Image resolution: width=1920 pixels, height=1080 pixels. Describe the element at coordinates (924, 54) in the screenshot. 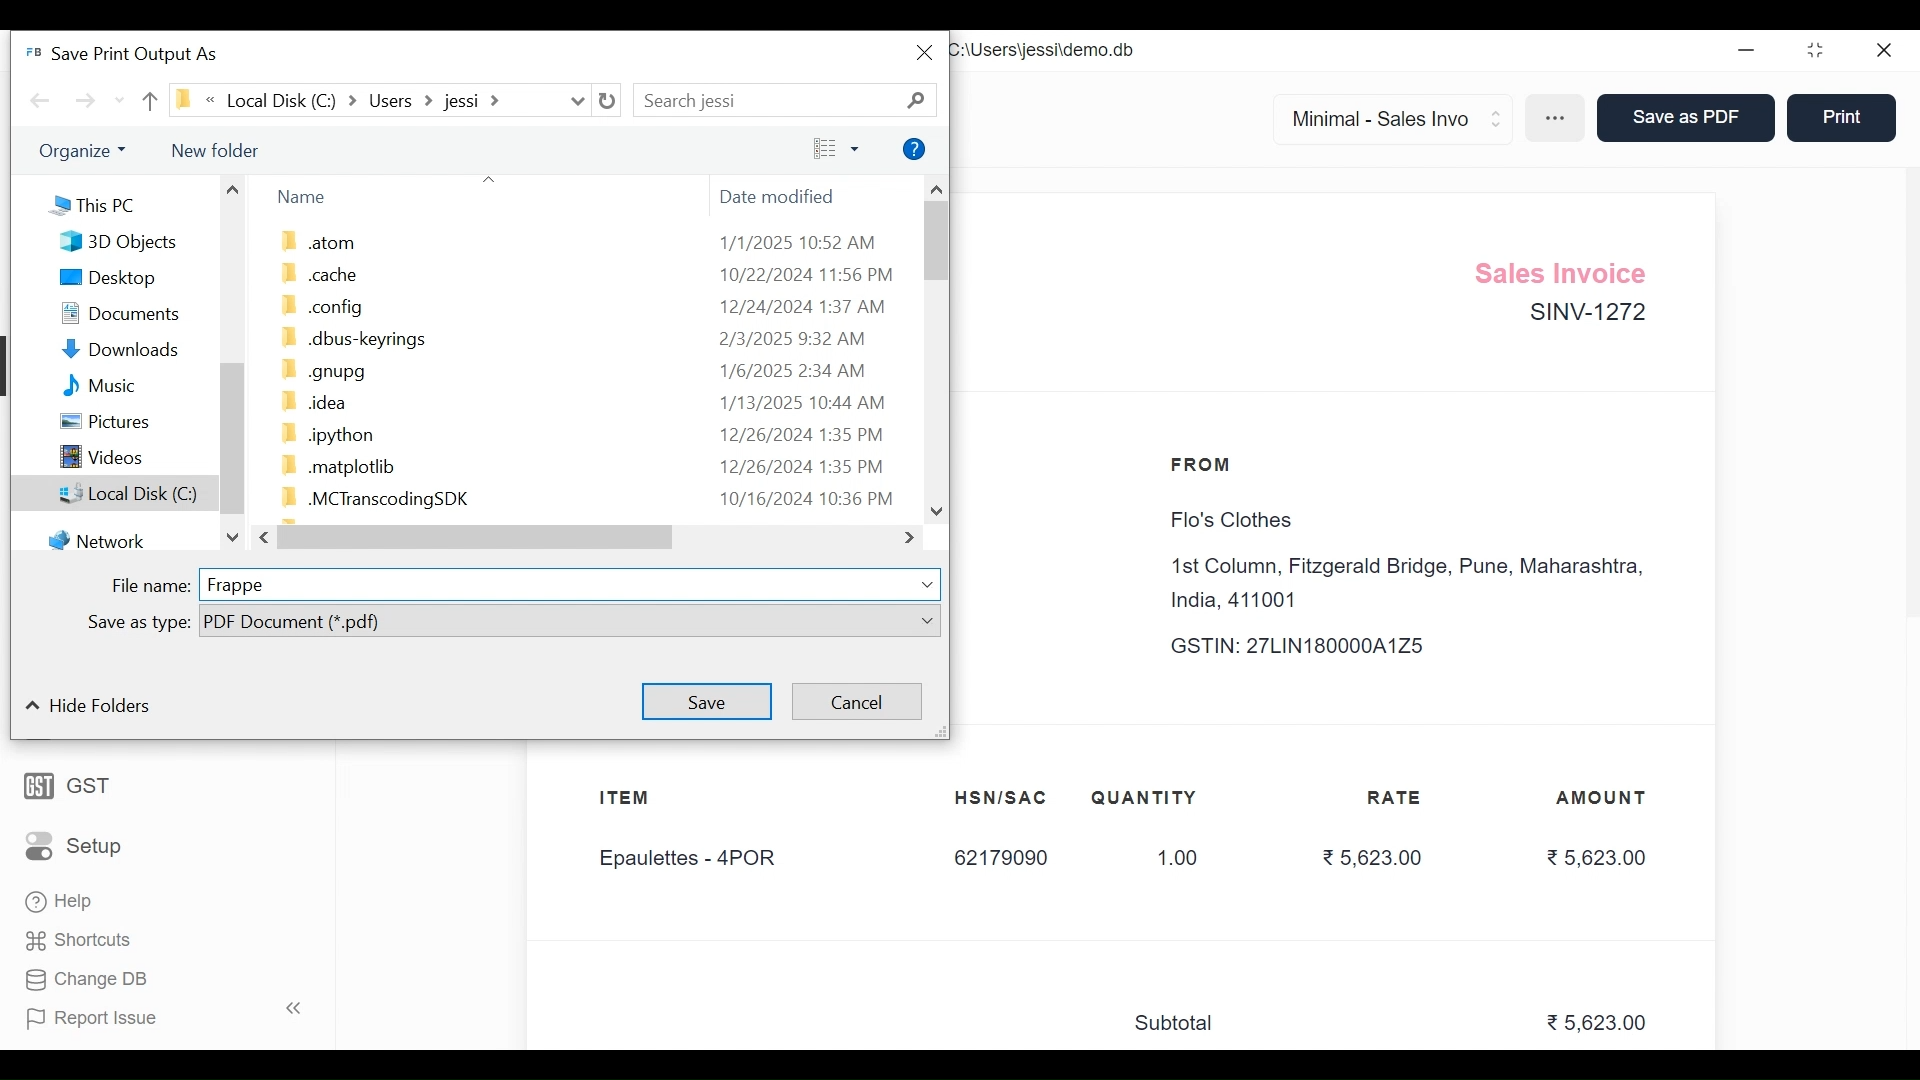

I see `Close` at that location.